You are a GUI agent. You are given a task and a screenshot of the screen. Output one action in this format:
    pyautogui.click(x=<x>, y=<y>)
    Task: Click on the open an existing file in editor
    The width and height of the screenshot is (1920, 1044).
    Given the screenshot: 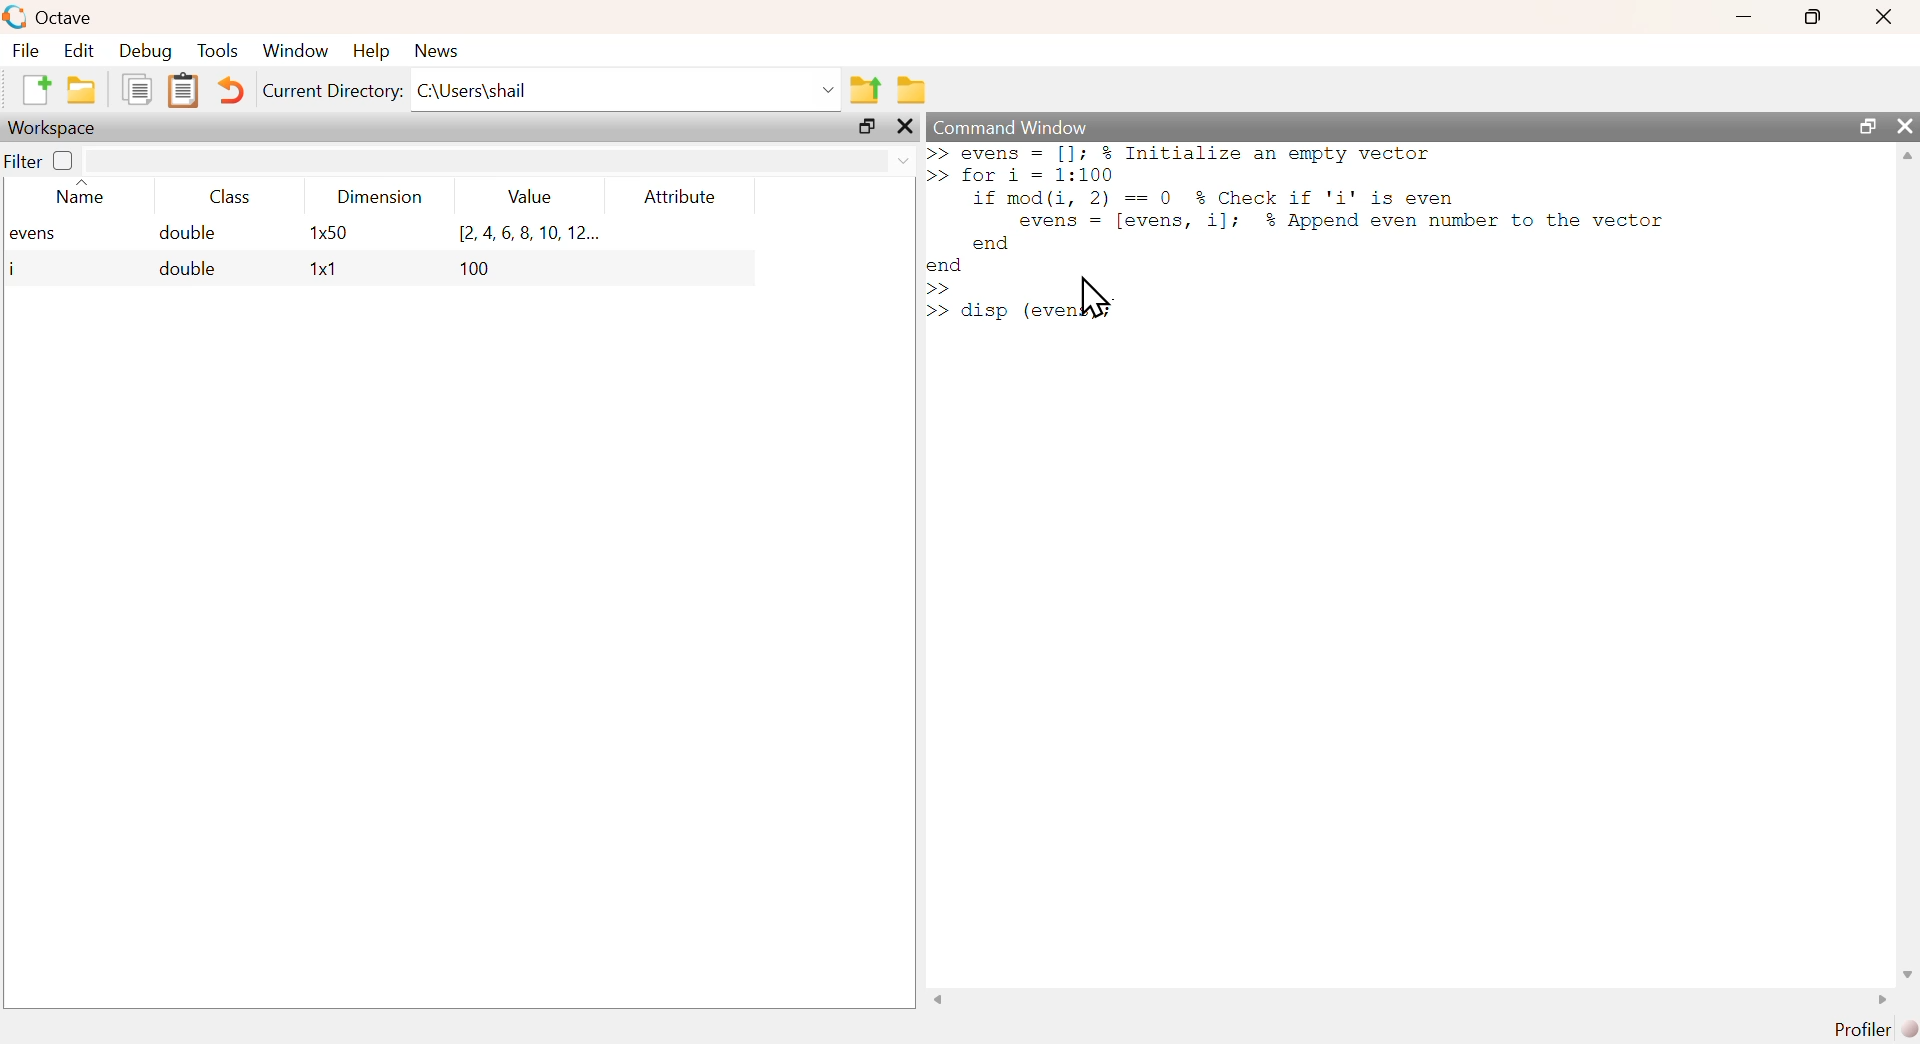 What is the action you would take?
    pyautogui.click(x=81, y=89)
    